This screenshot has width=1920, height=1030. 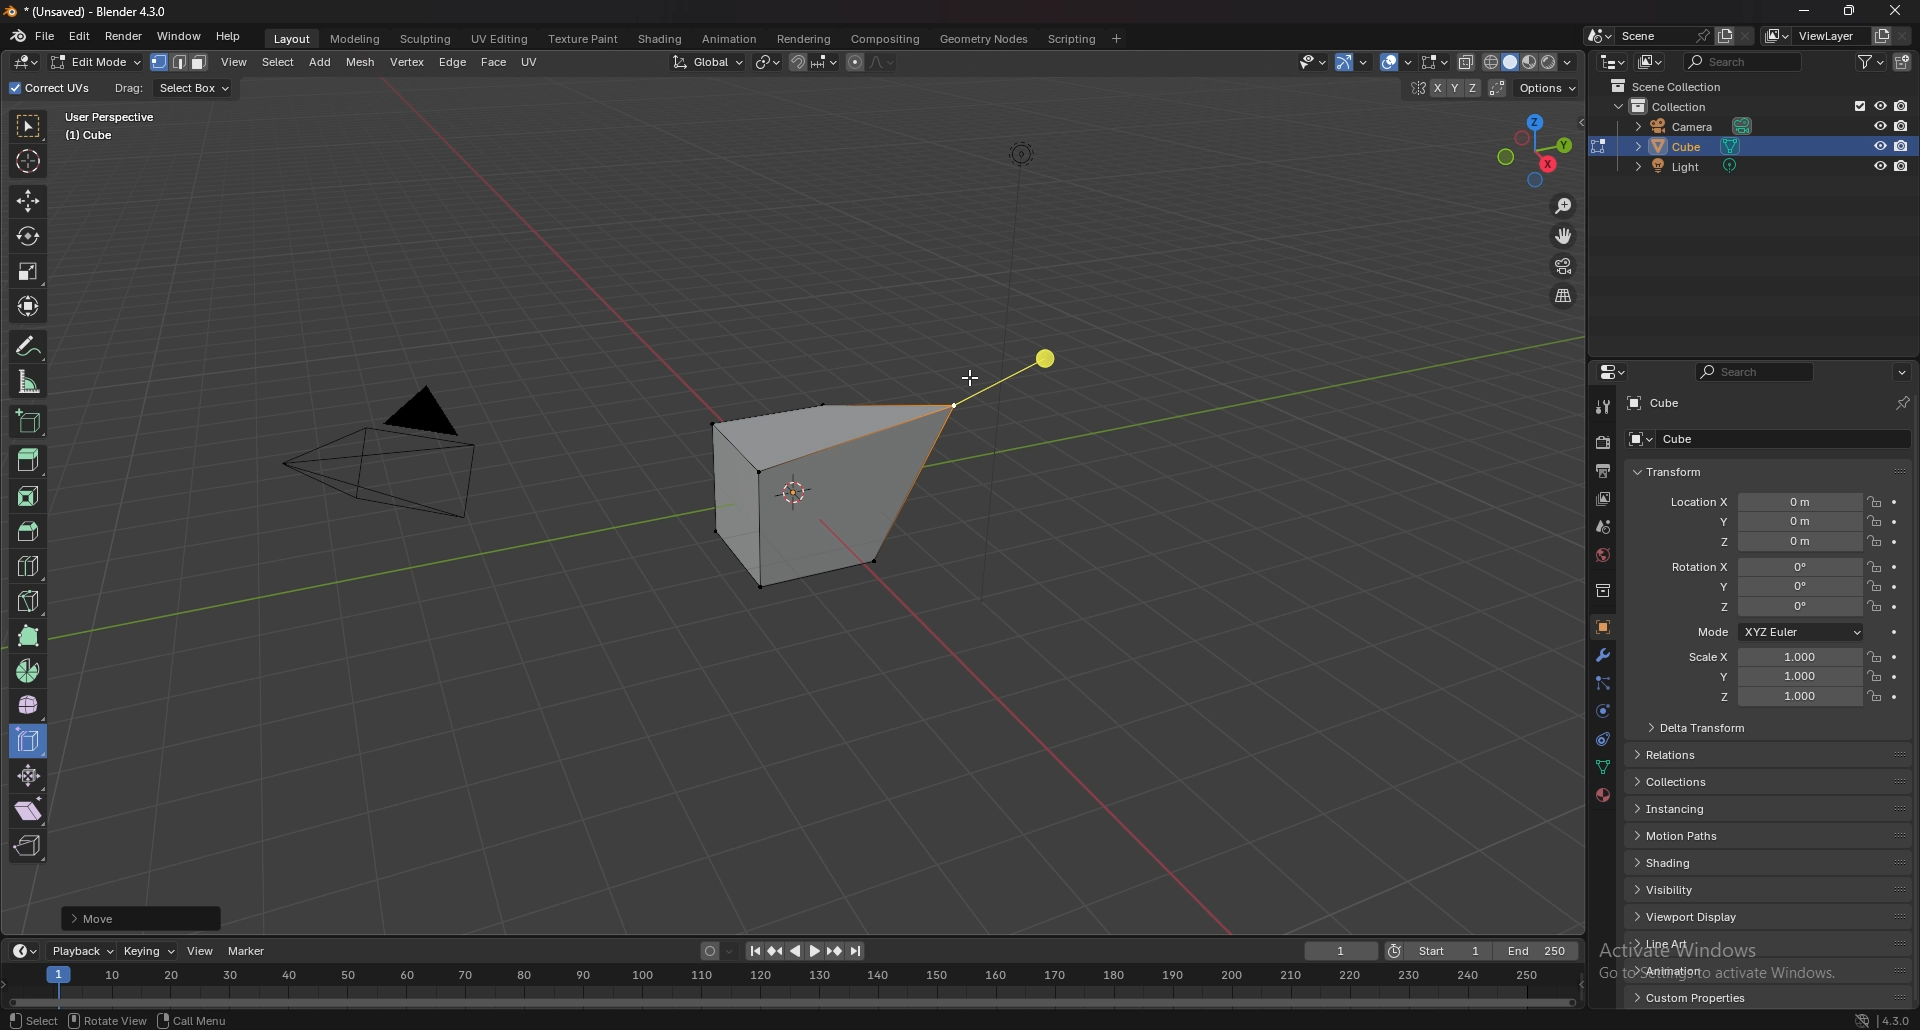 I want to click on mode, so click(x=1776, y=633).